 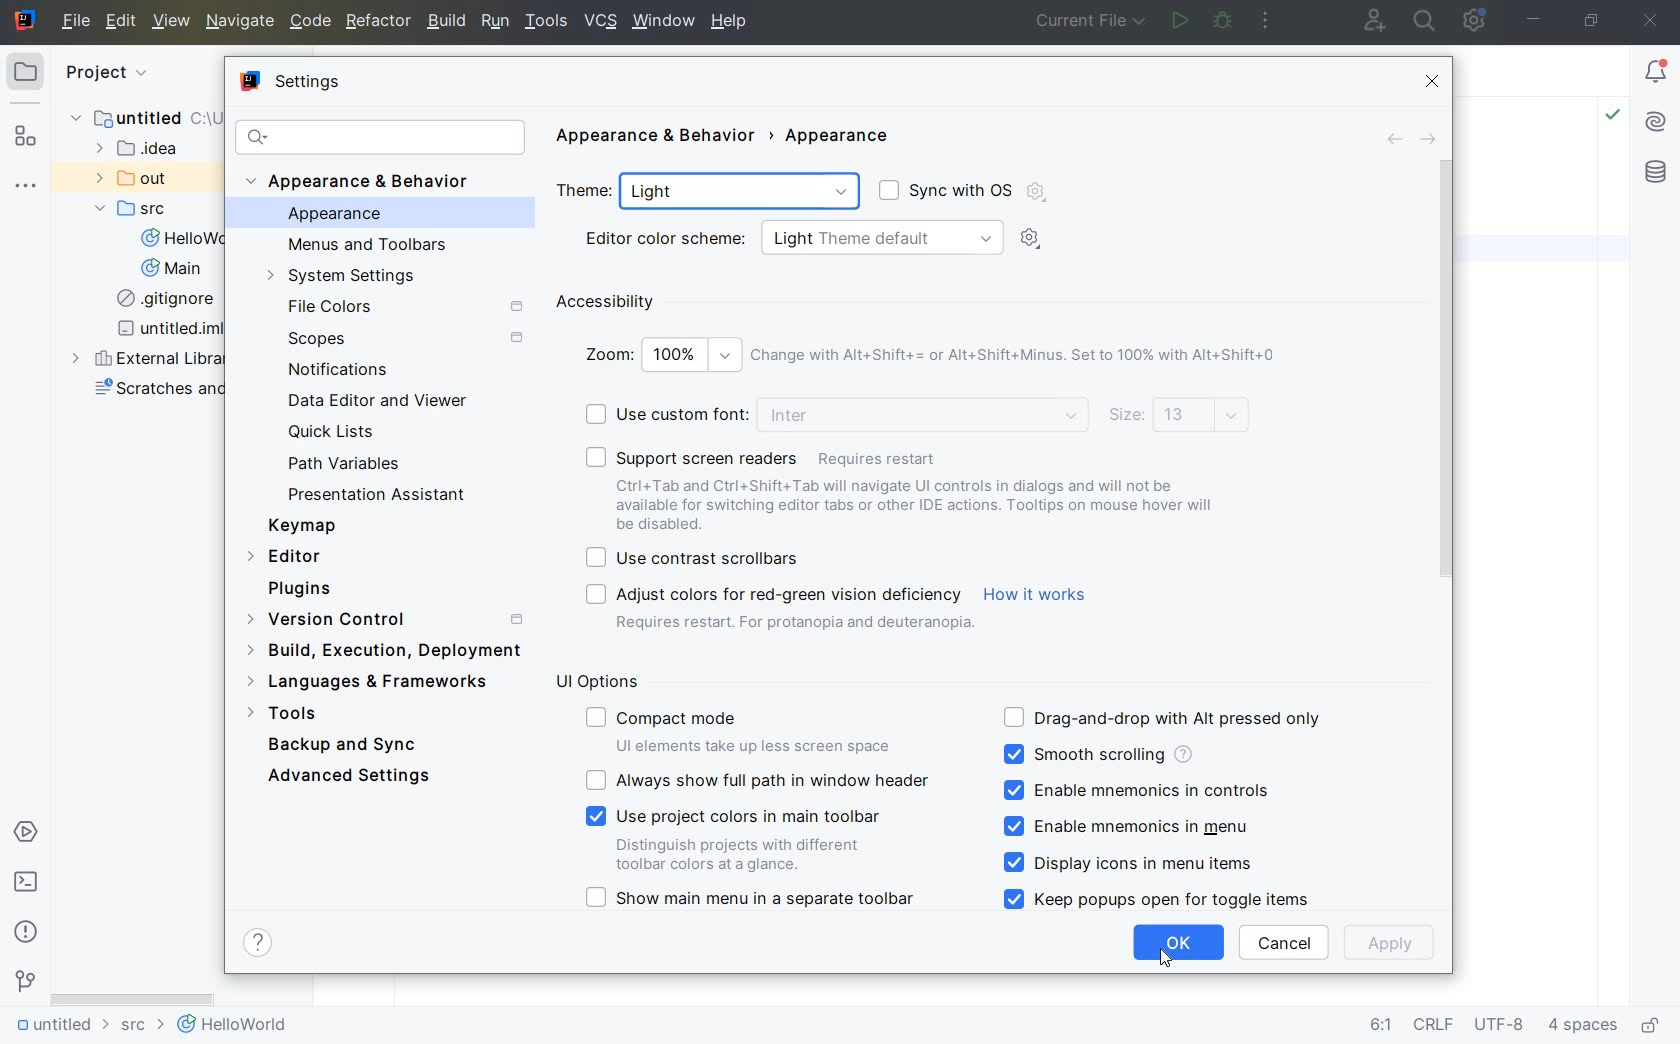 I want to click on (UTF-8)file encoding), so click(x=1502, y=1028).